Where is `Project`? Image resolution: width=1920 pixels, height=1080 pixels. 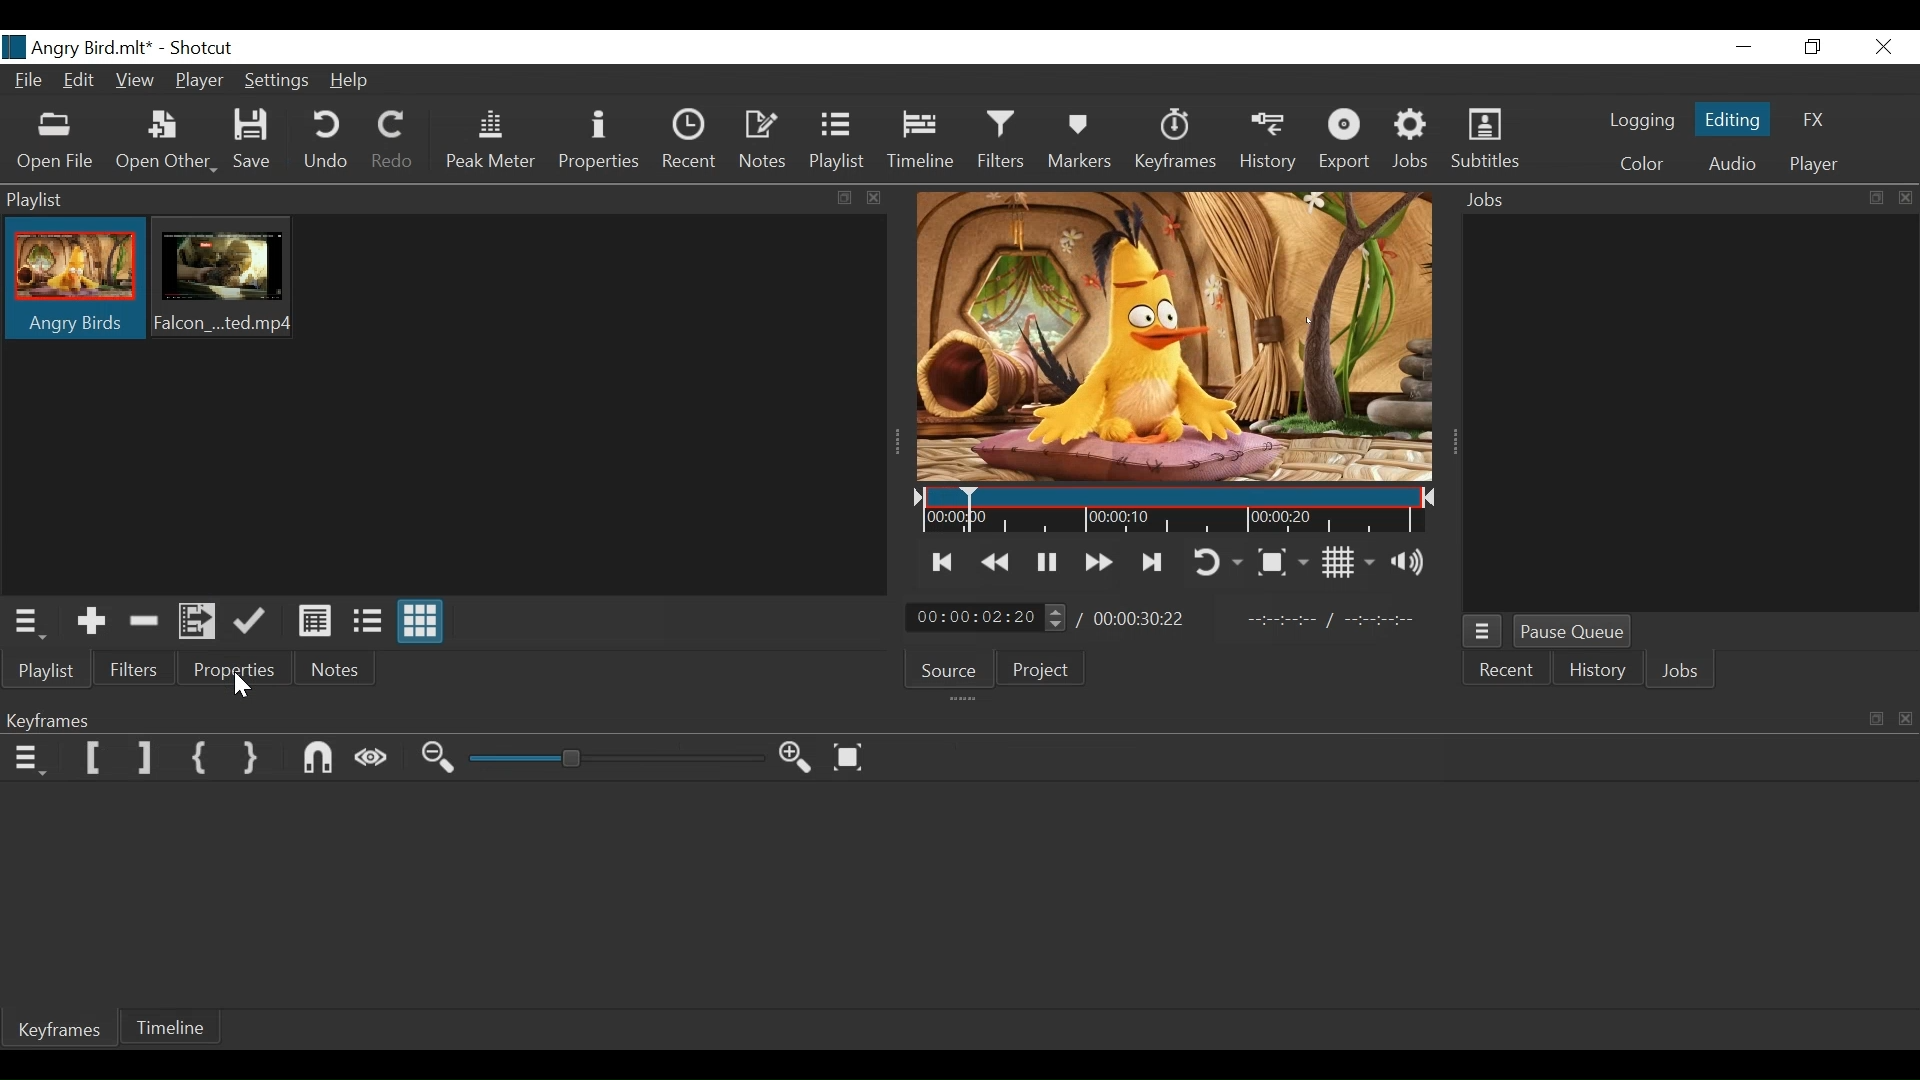 Project is located at coordinates (1045, 672).